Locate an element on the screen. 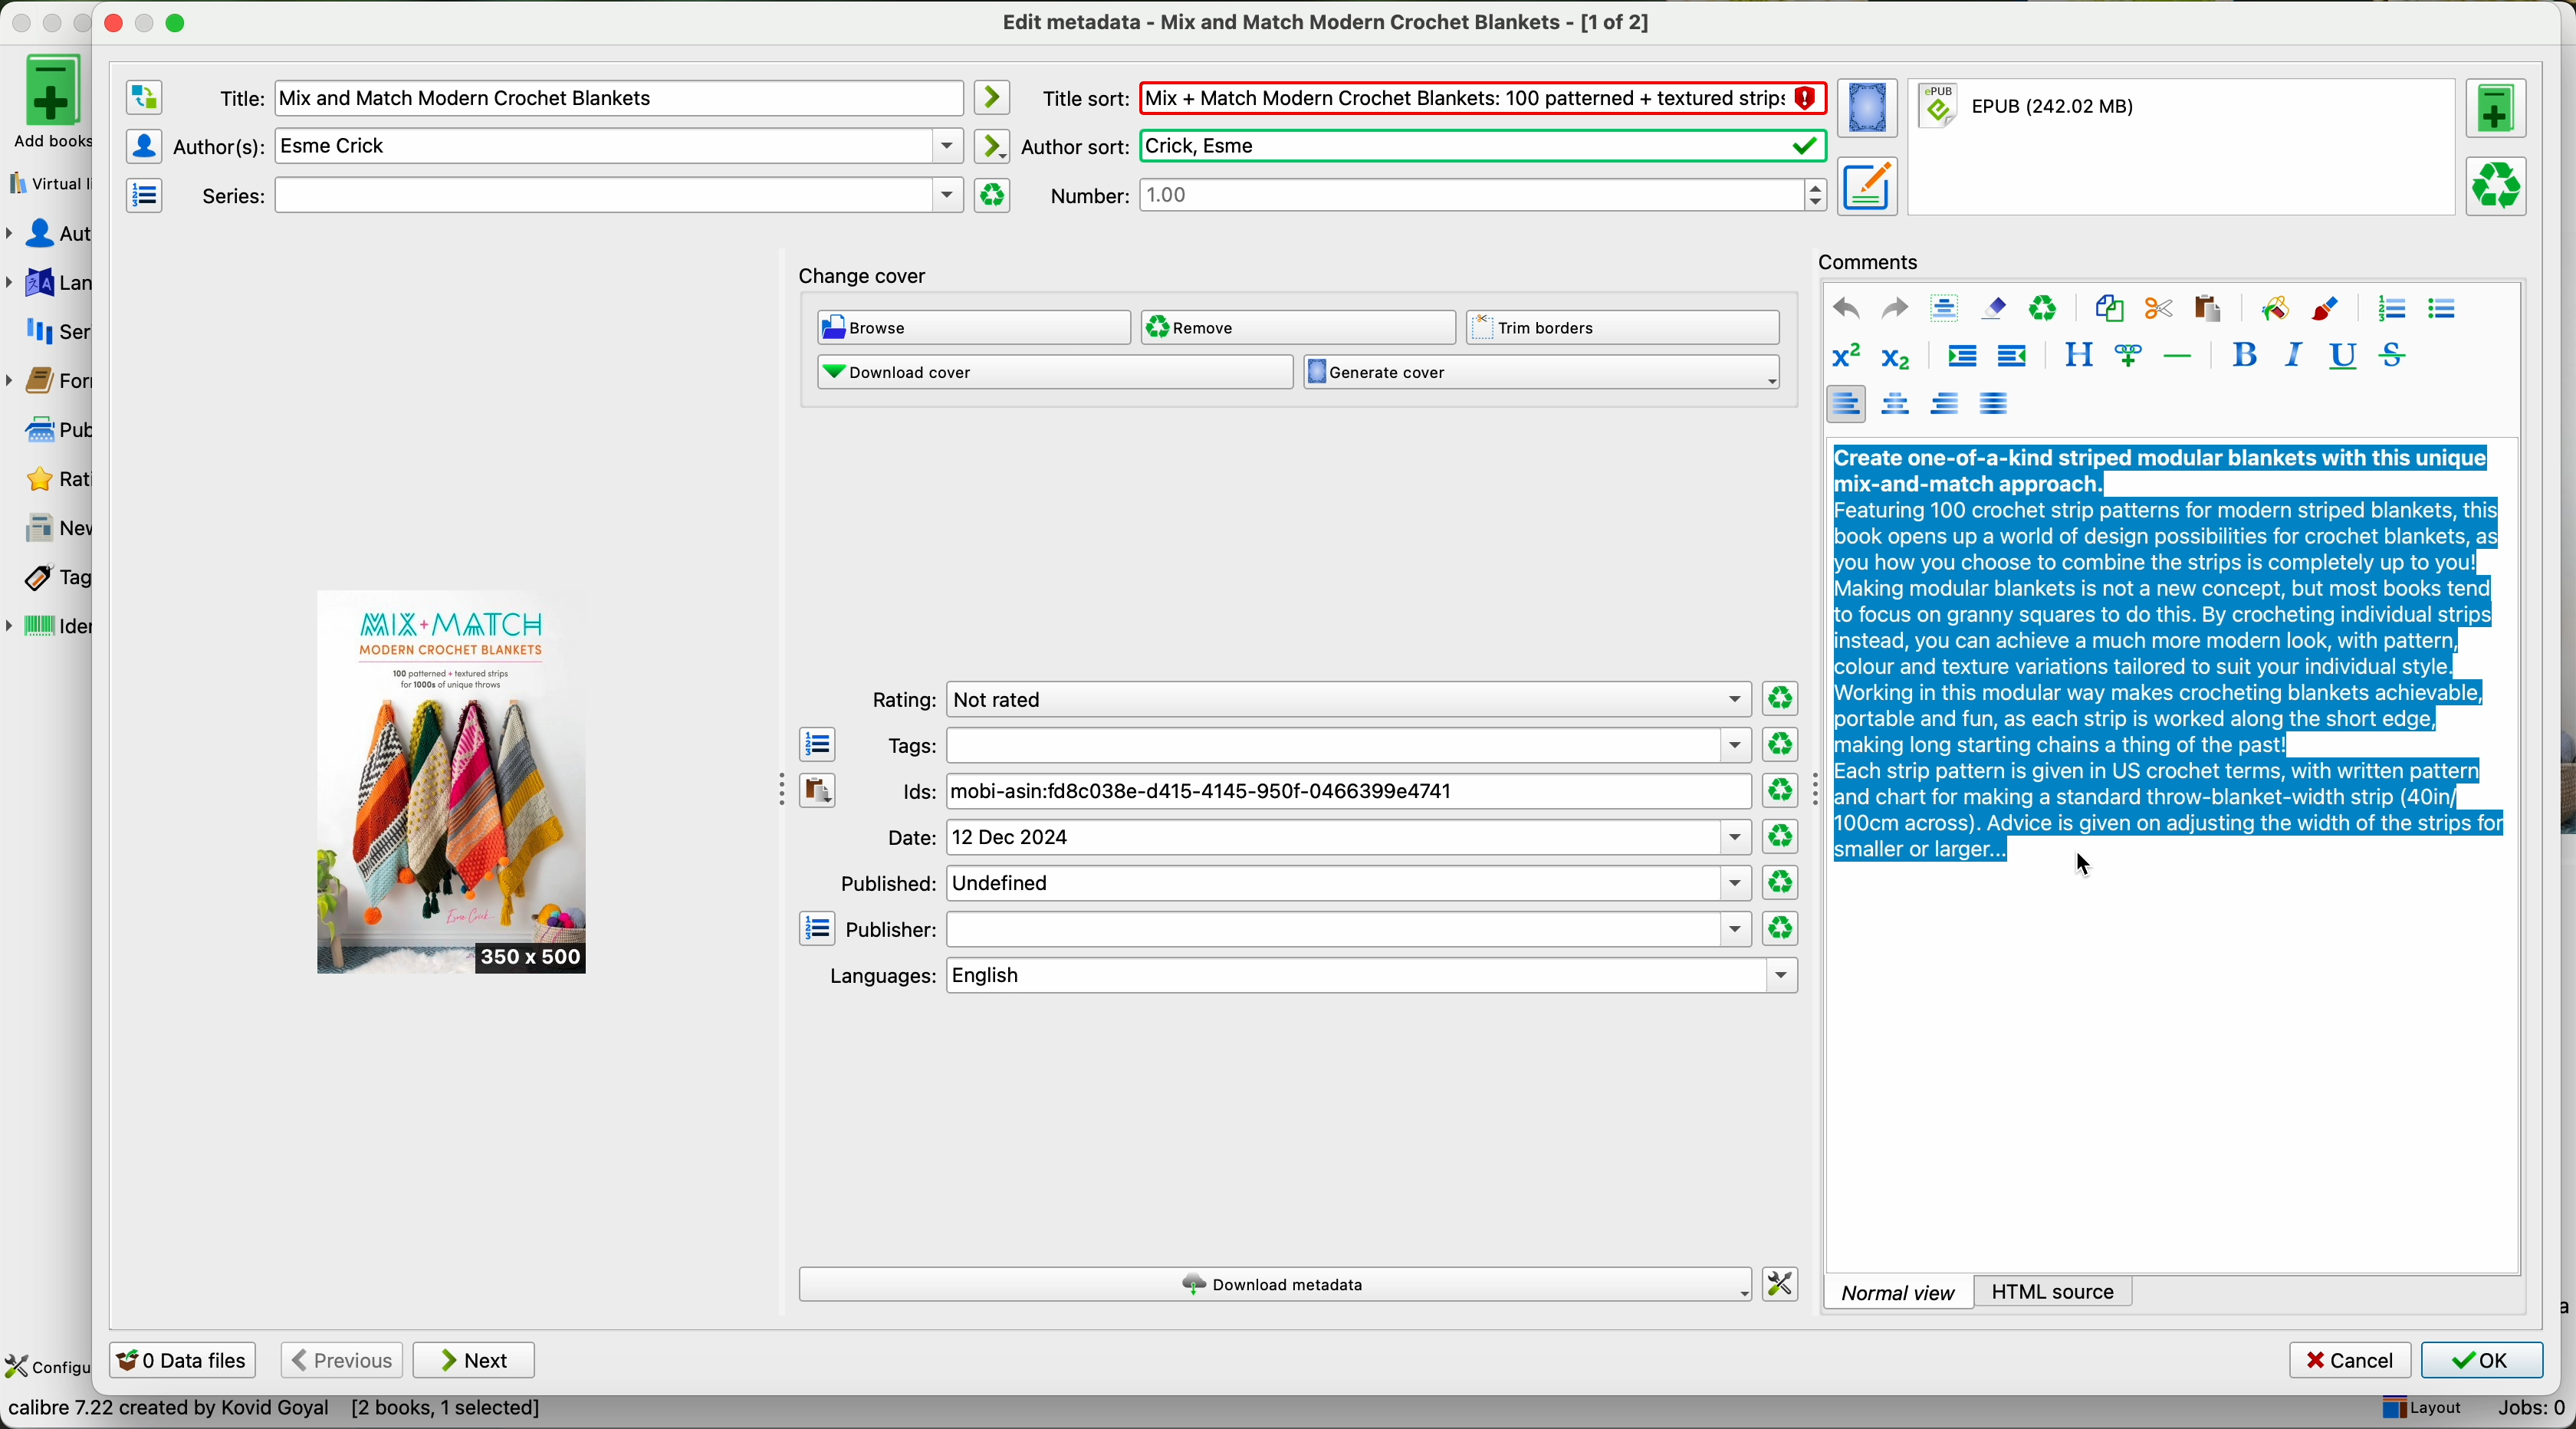  superscript is located at coordinates (1845, 357).